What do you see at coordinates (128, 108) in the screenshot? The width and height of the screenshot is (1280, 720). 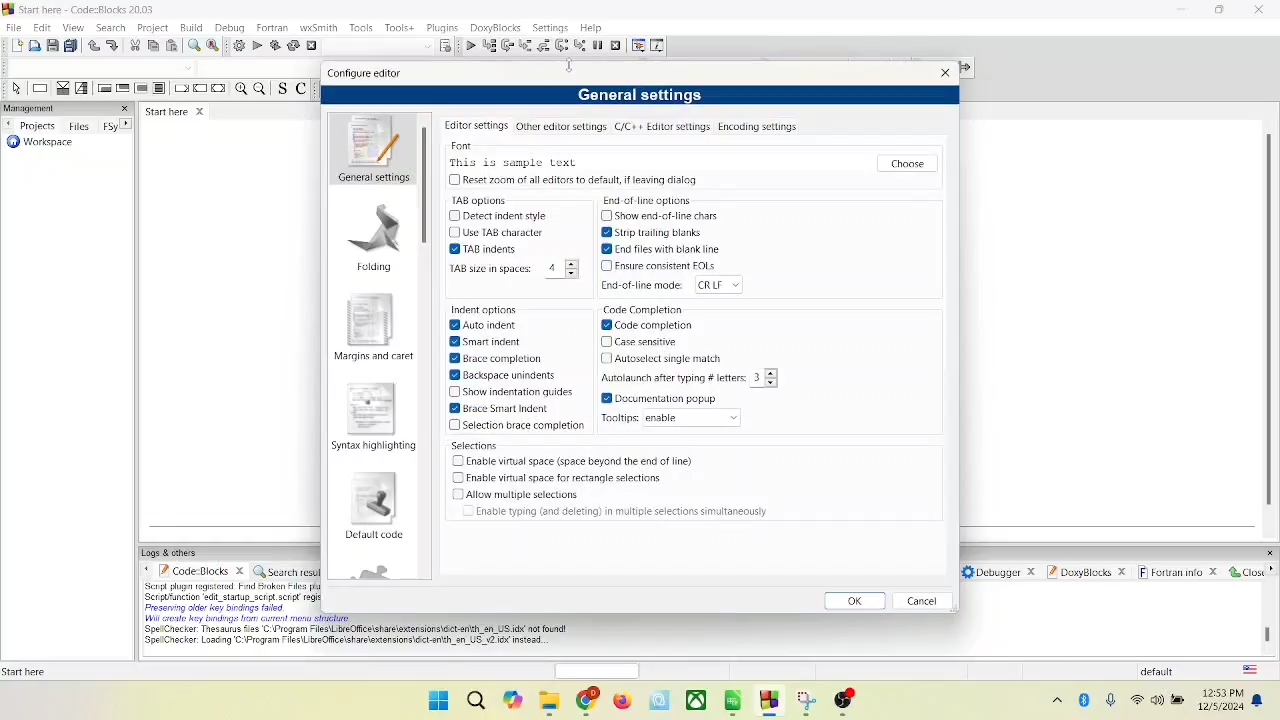 I see `close` at bounding box center [128, 108].